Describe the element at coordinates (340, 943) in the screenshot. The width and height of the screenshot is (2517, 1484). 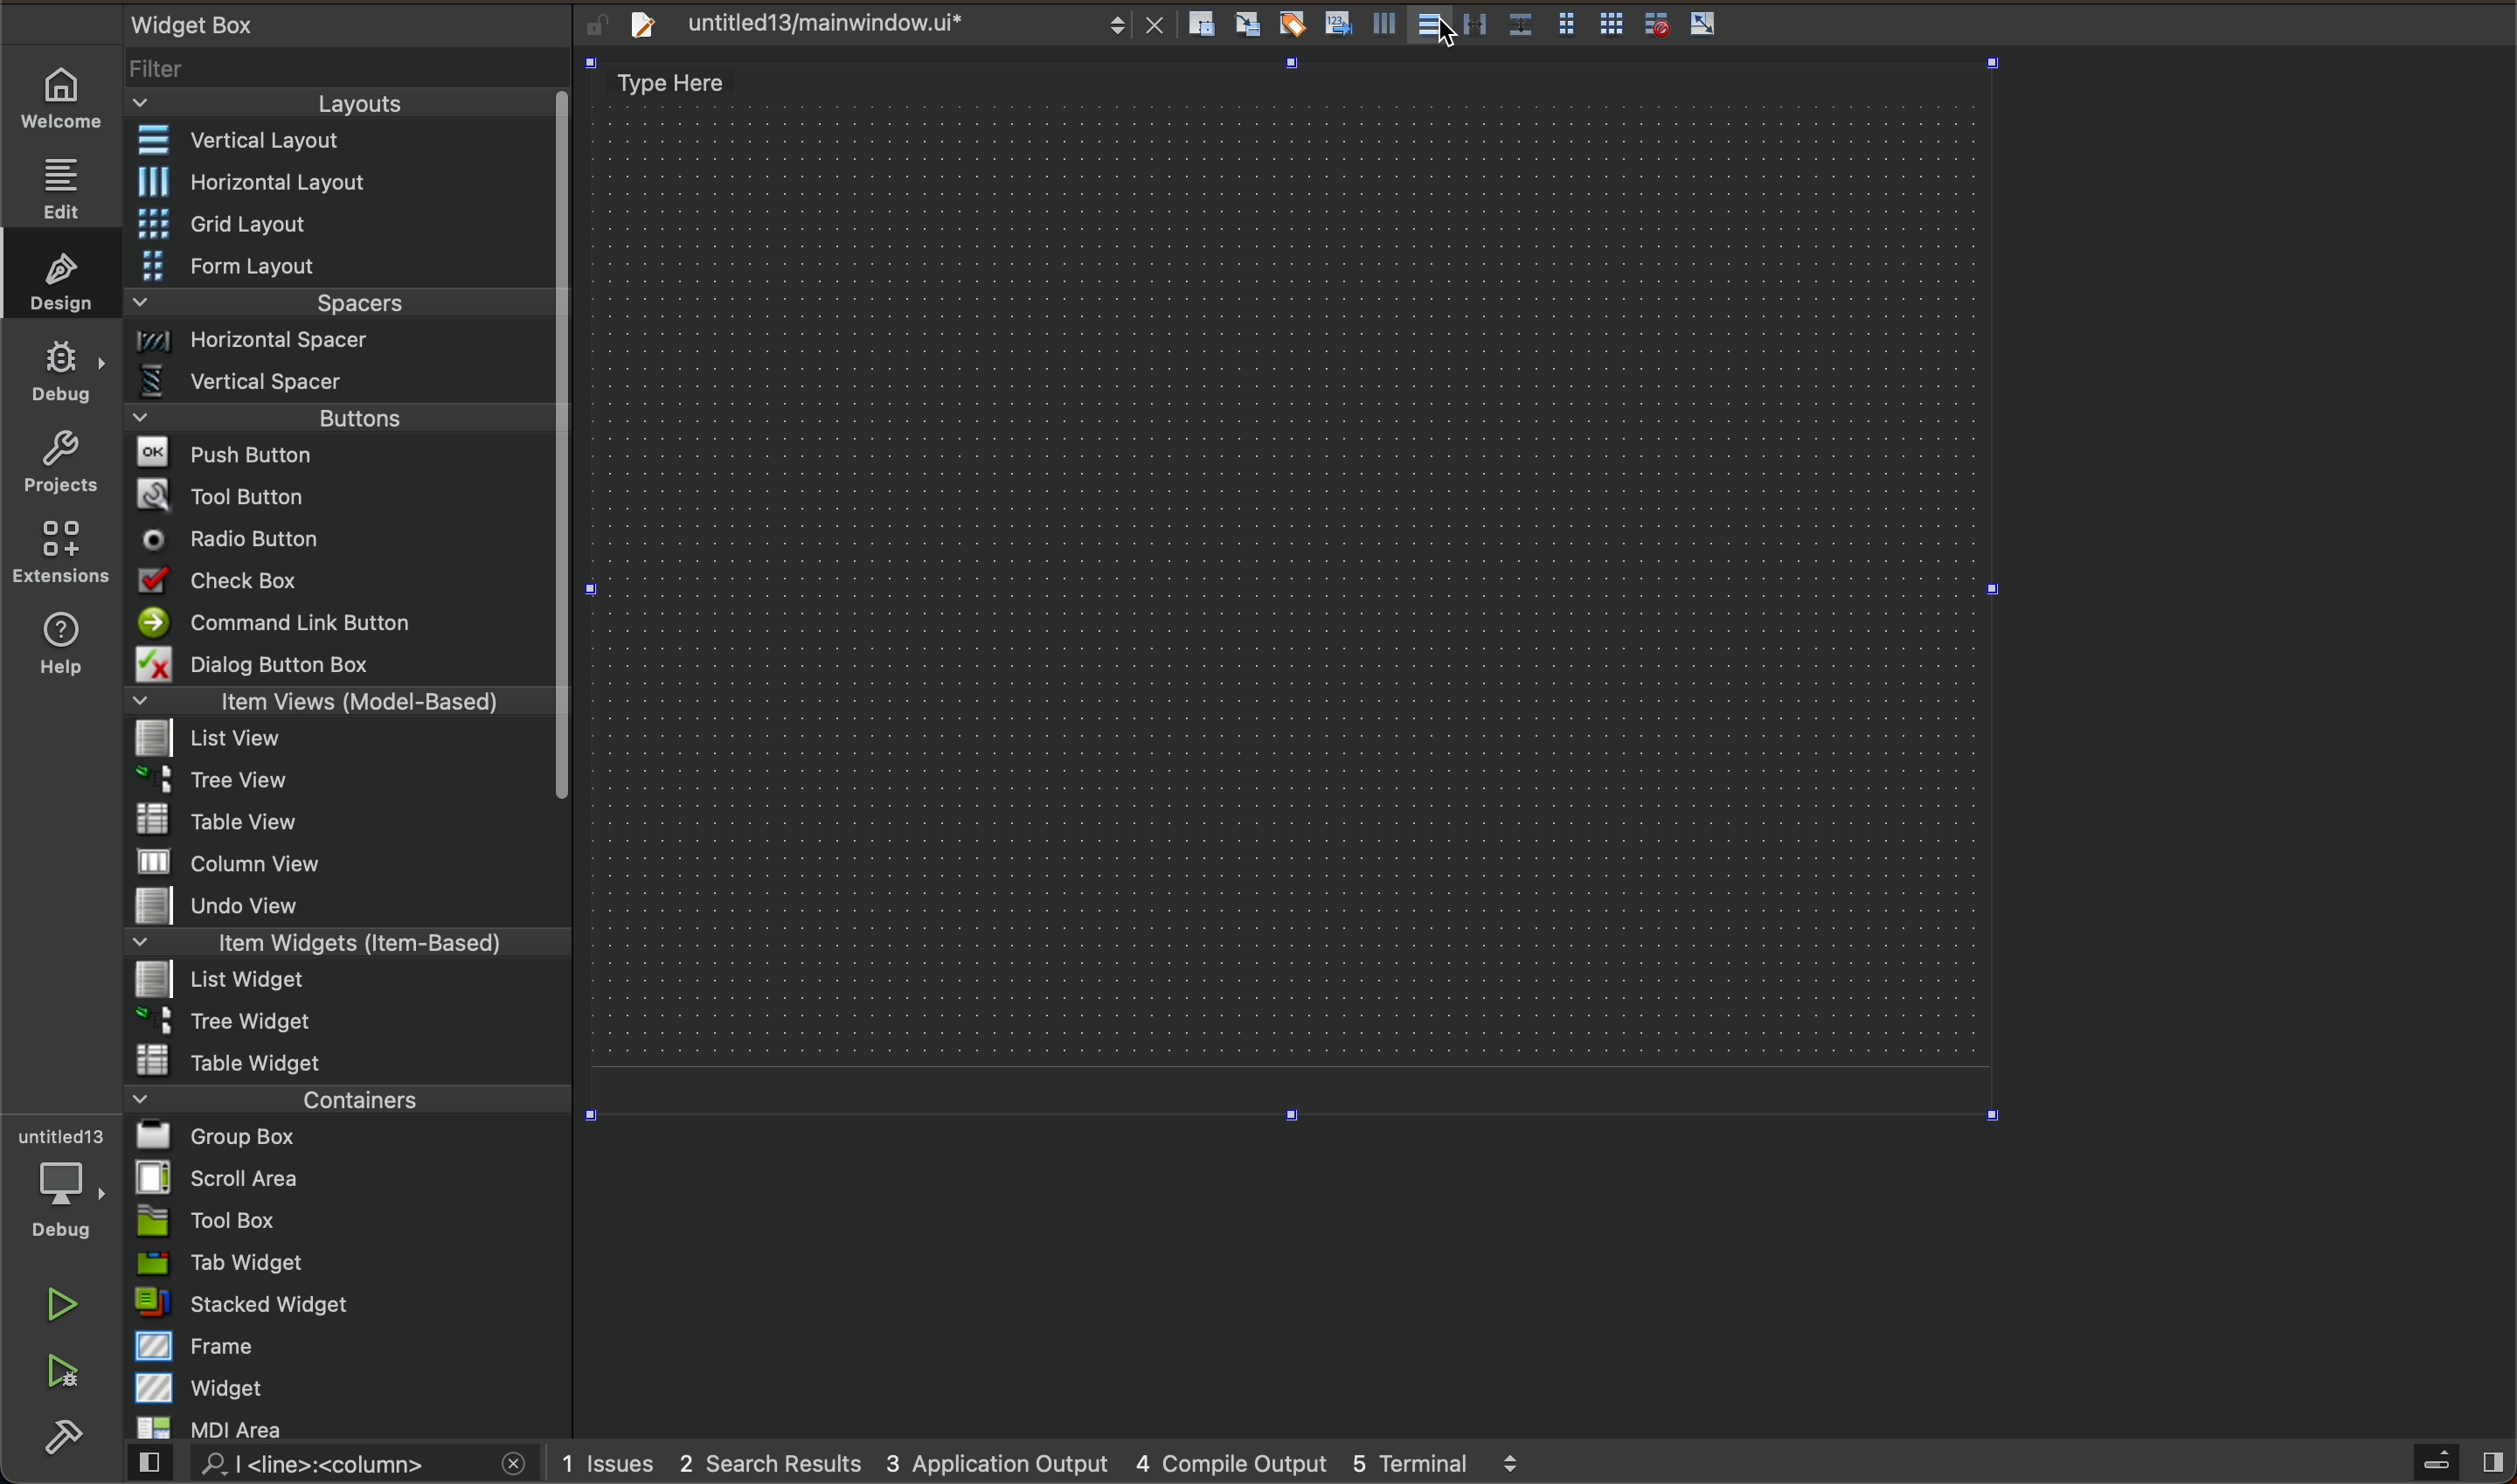
I see `items widget` at that location.